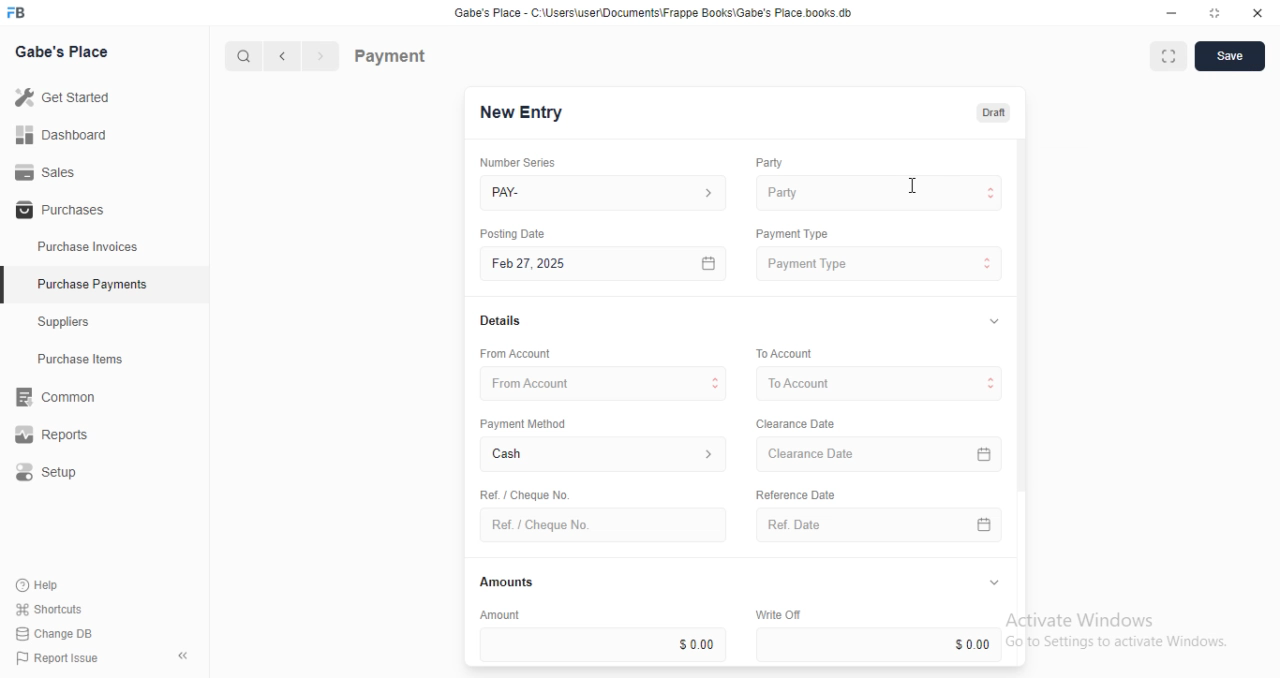 This screenshot has width=1280, height=678. Describe the element at coordinates (514, 233) in the screenshot. I see `Posting Date` at that location.